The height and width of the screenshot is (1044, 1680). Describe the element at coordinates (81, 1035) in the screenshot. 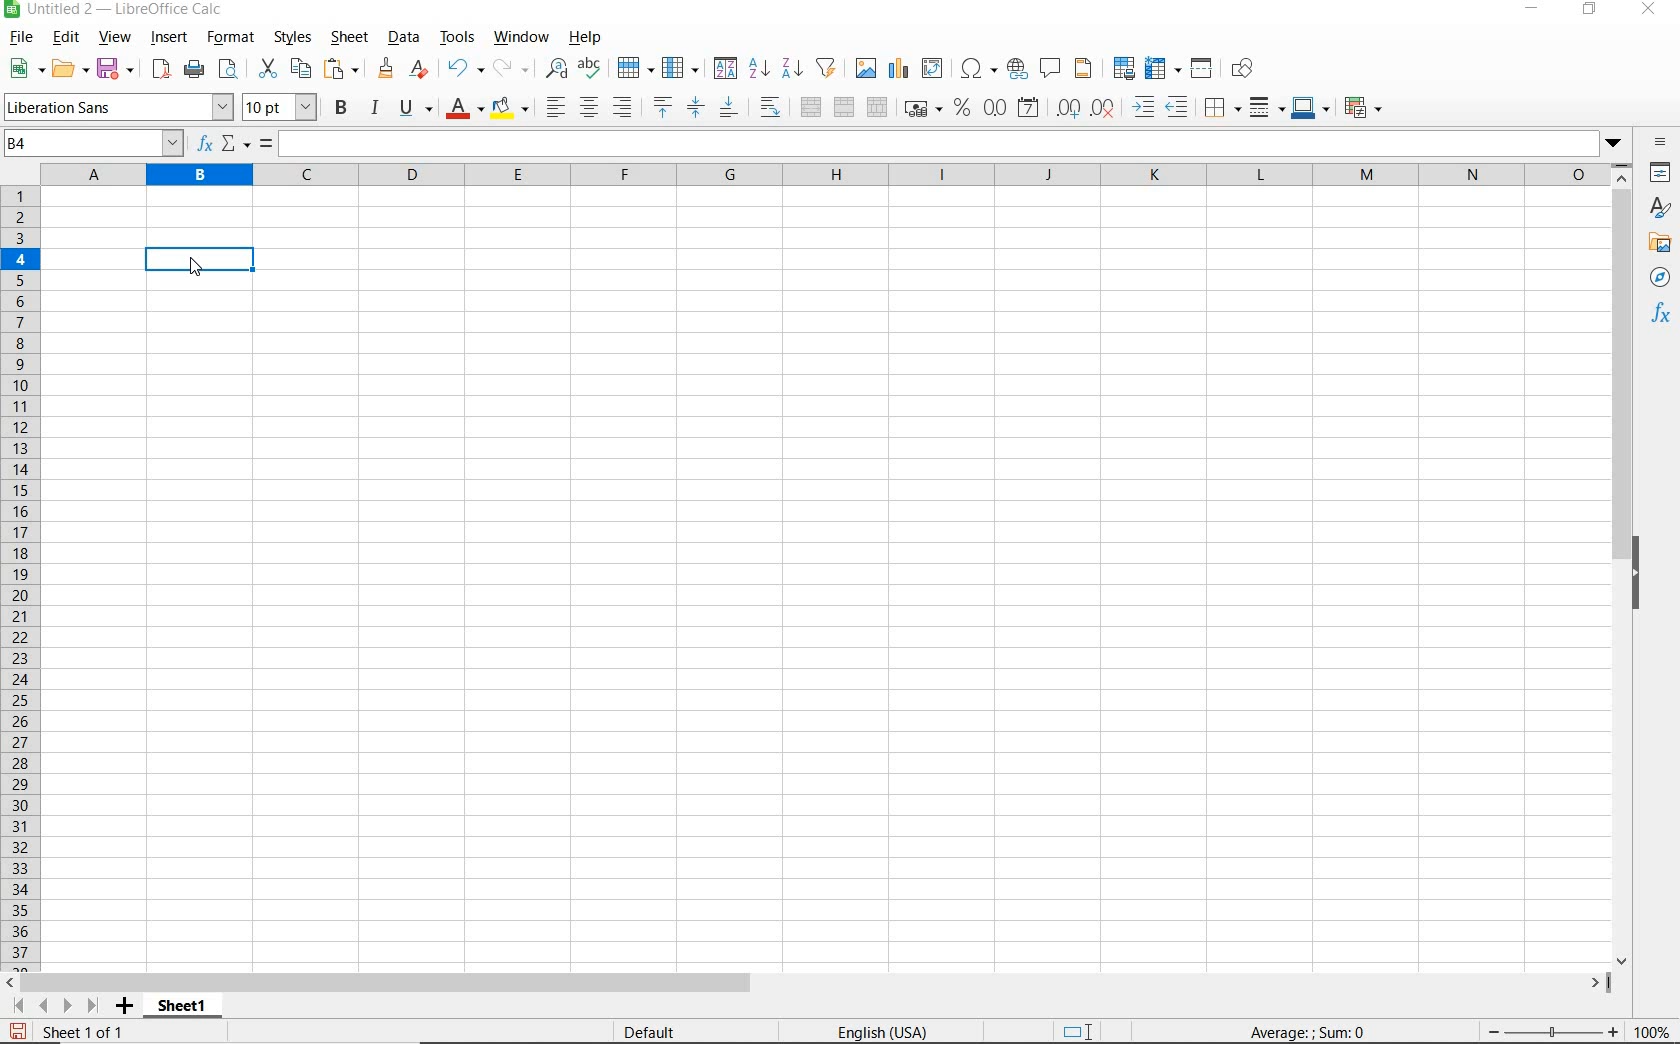

I see `sheet 1 of 1` at that location.